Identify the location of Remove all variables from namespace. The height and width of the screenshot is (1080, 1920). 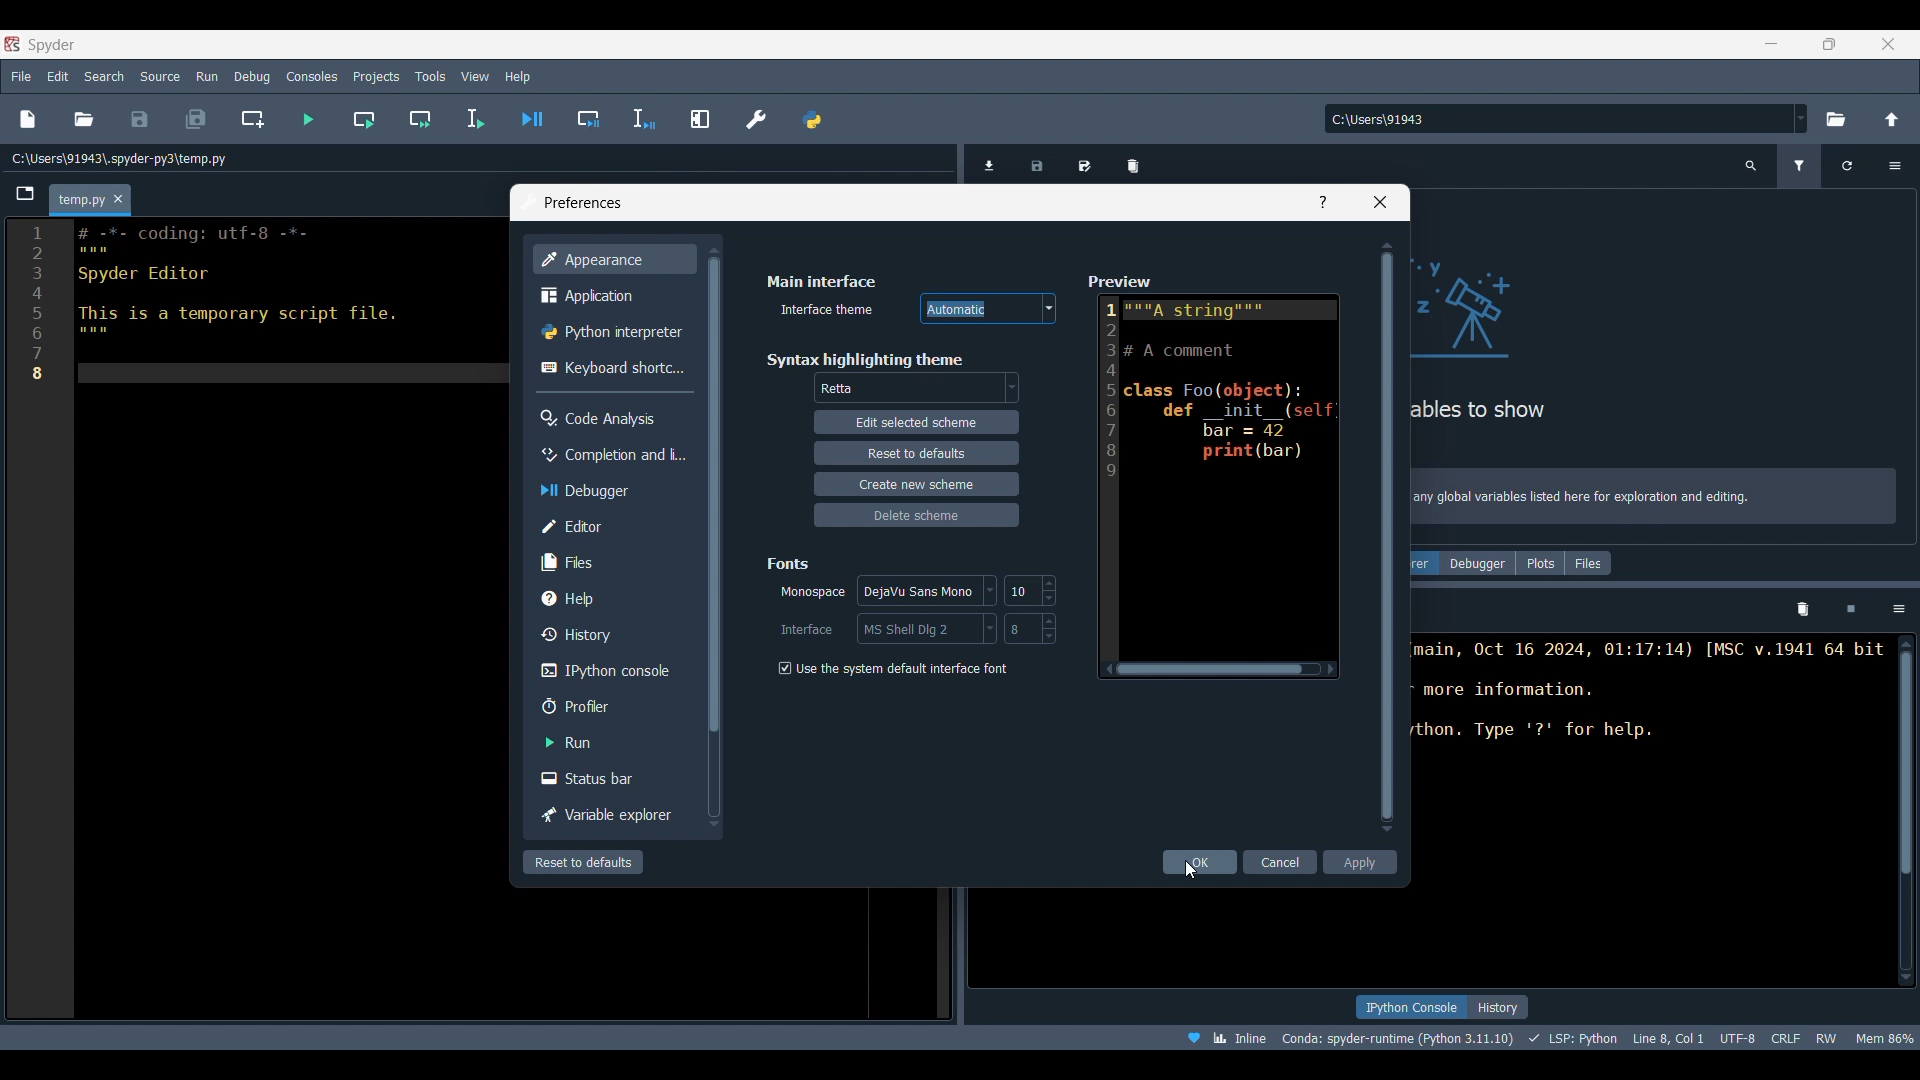
(1802, 610).